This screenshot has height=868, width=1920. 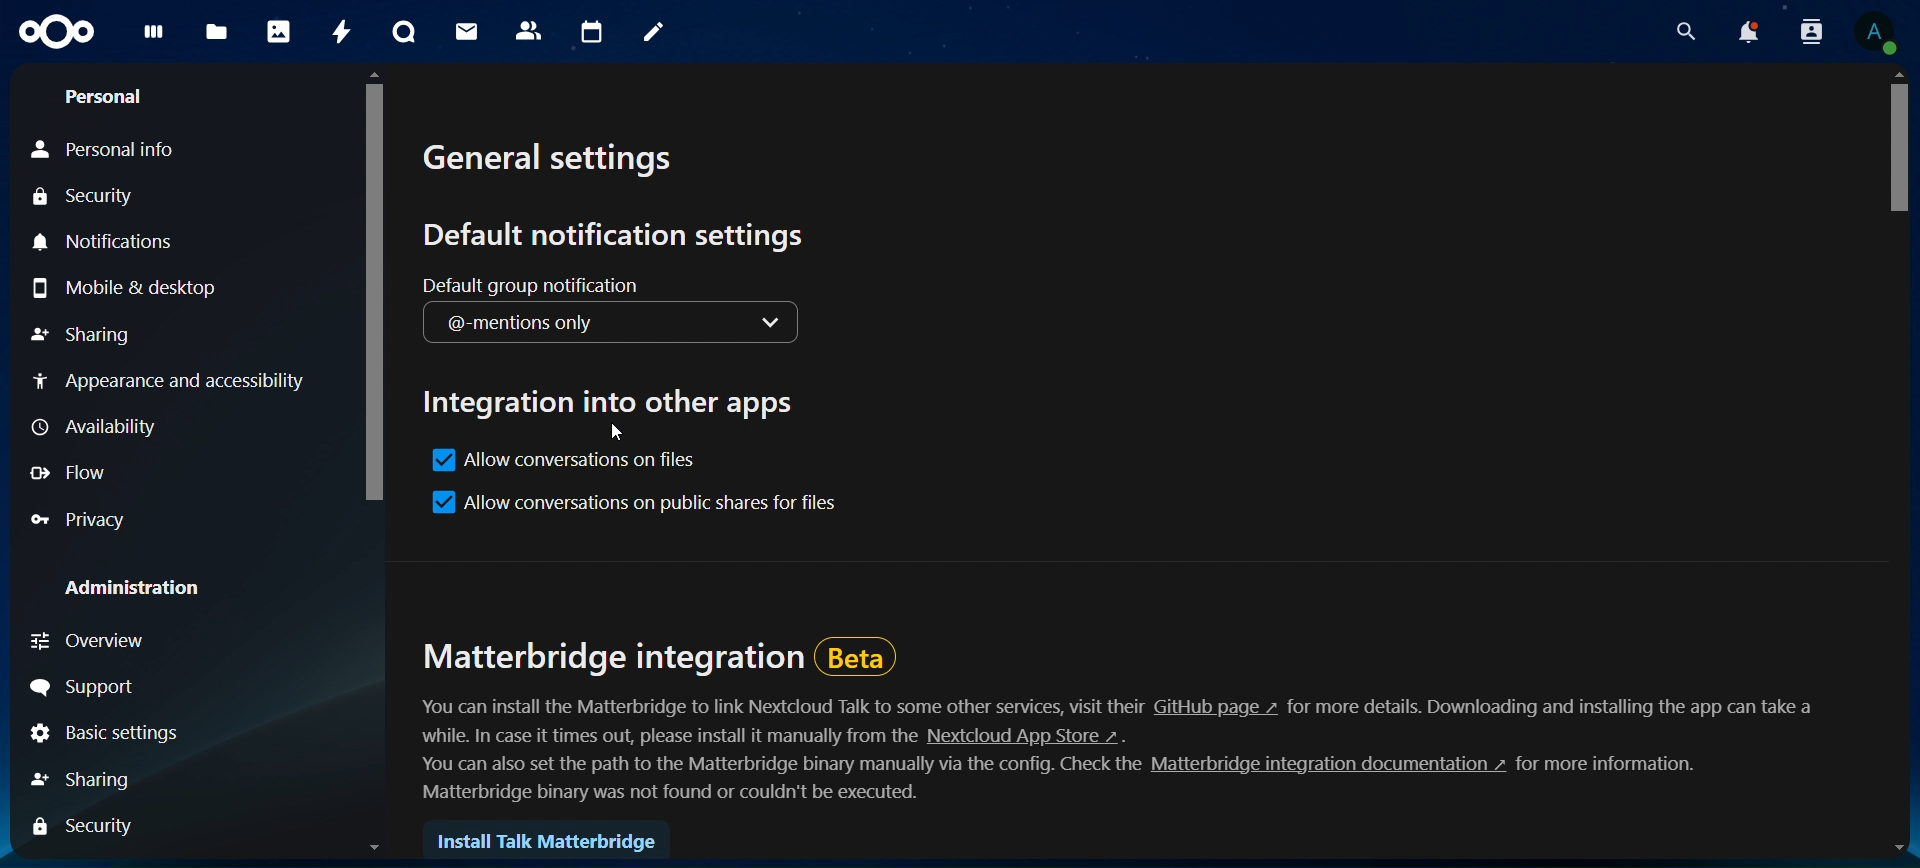 What do you see at coordinates (115, 644) in the screenshot?
I see `overview` at bounding box center [115, 644].